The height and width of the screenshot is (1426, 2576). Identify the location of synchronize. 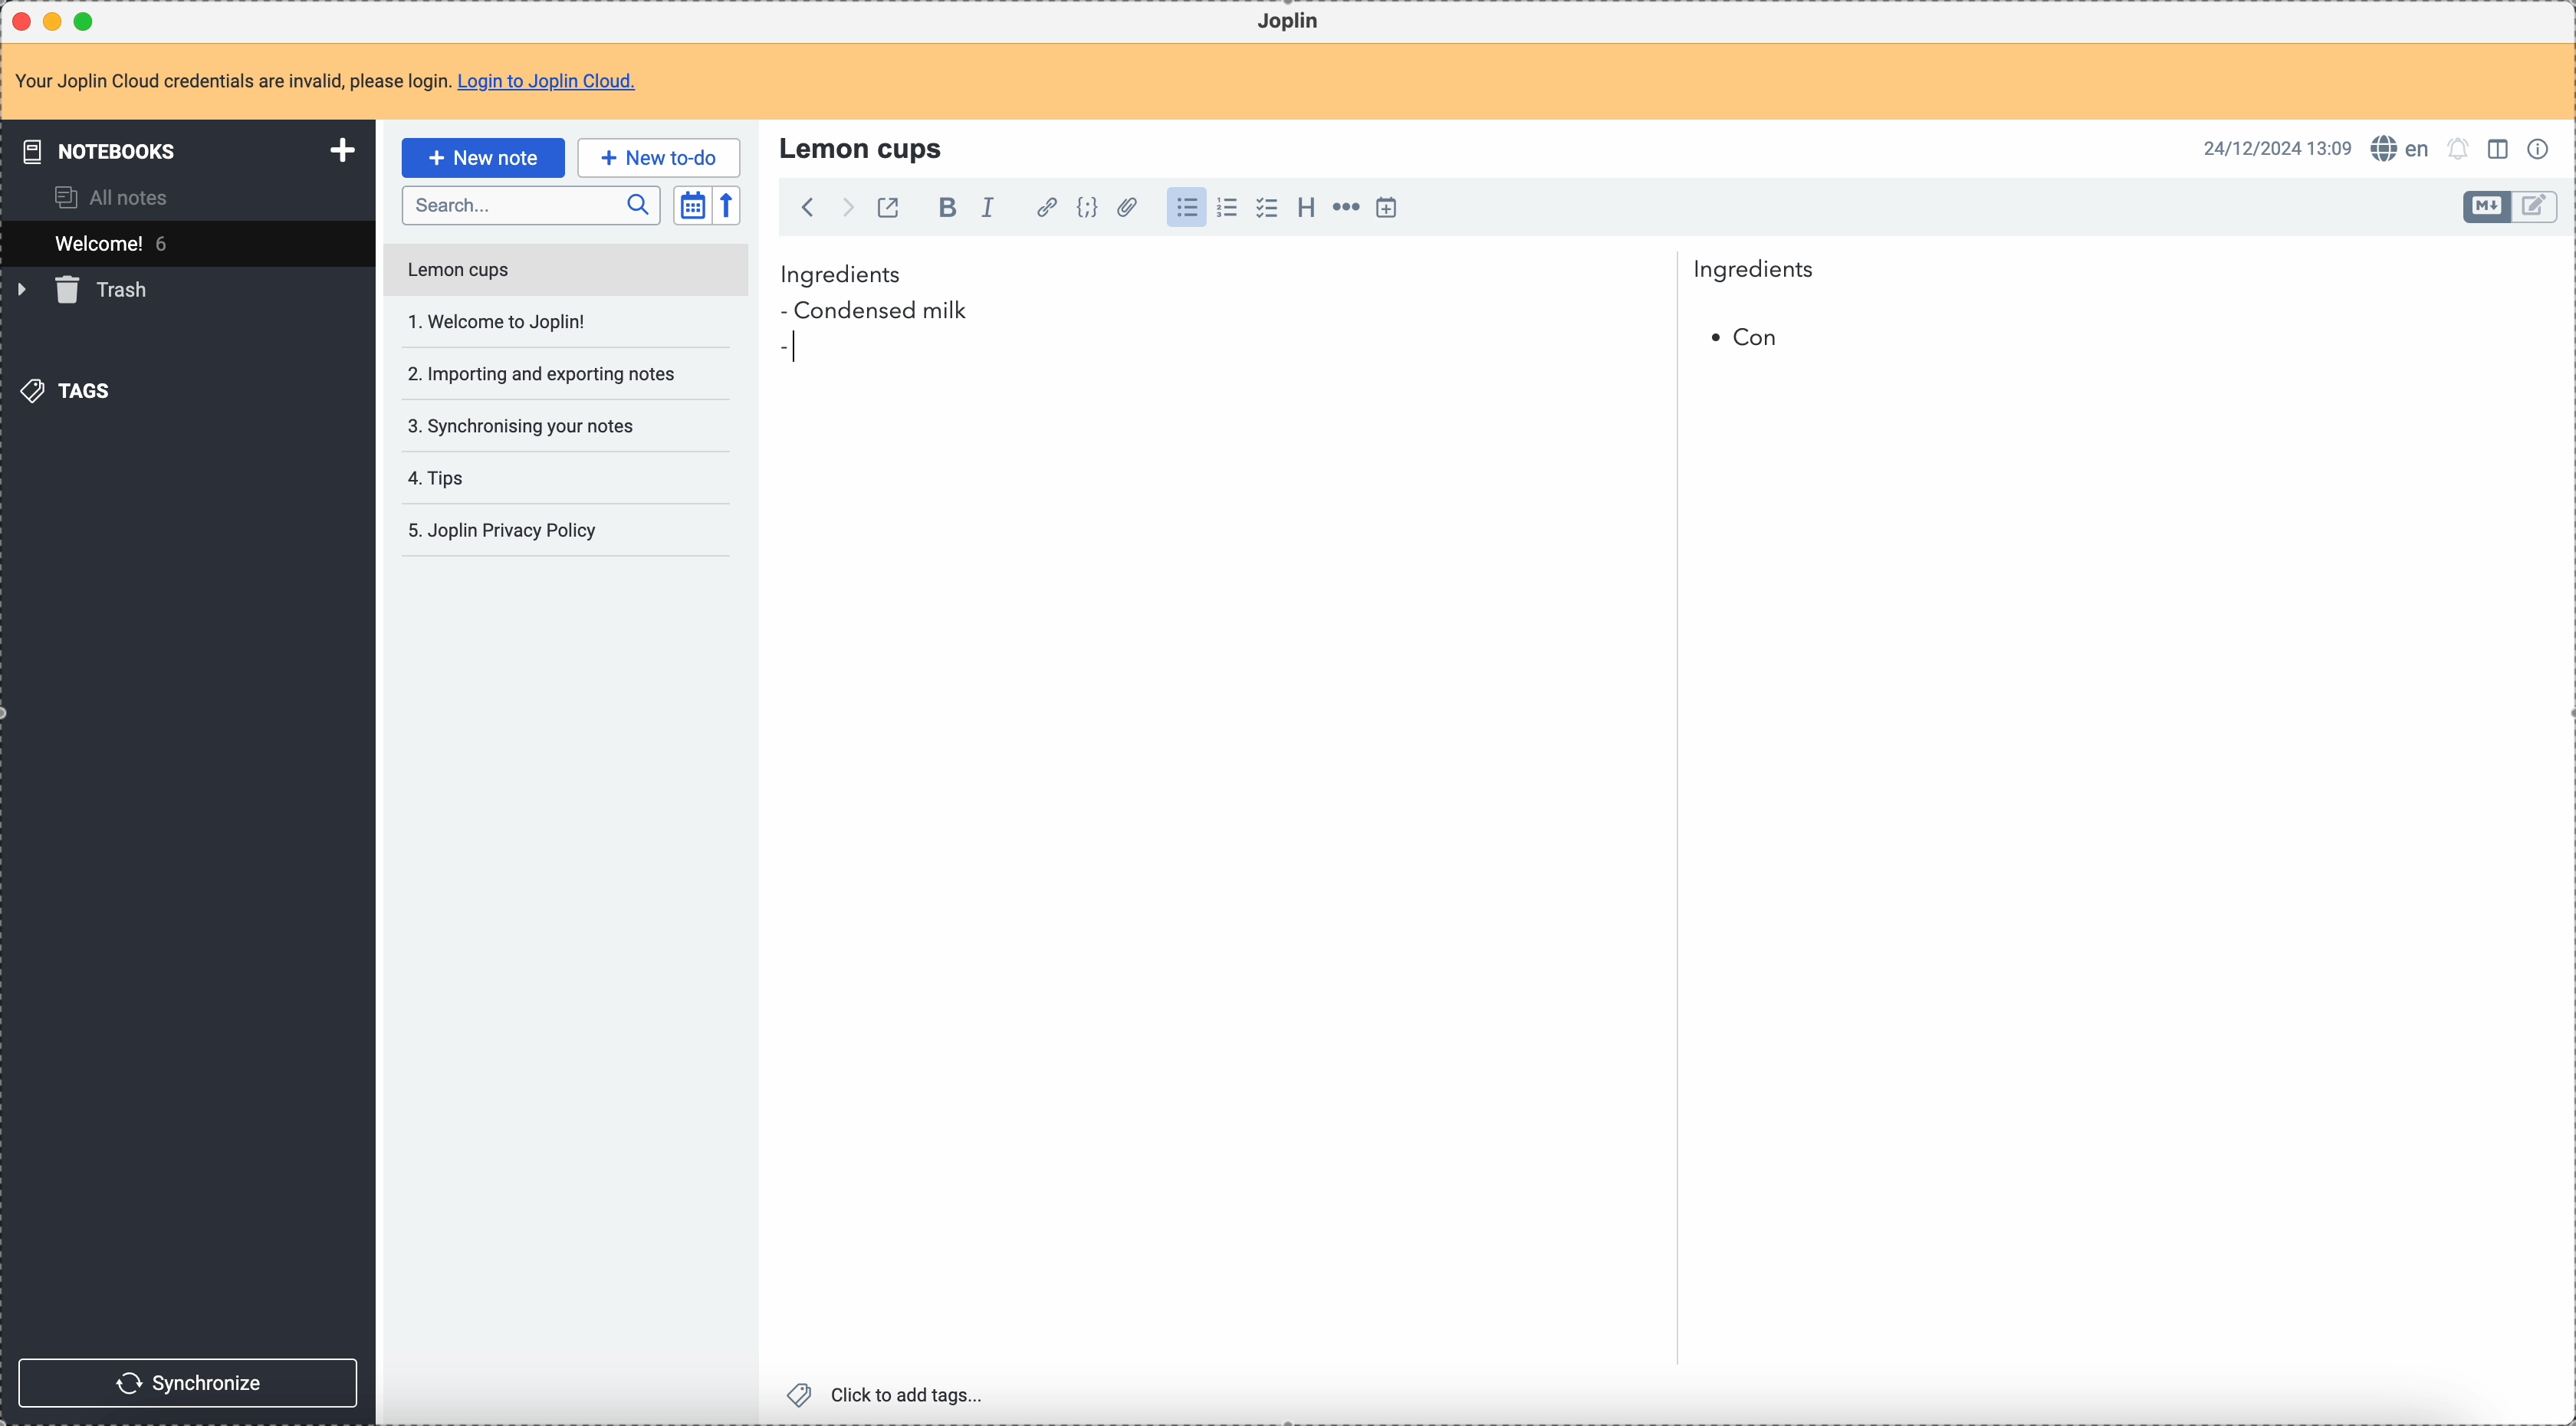
(189, 1383).